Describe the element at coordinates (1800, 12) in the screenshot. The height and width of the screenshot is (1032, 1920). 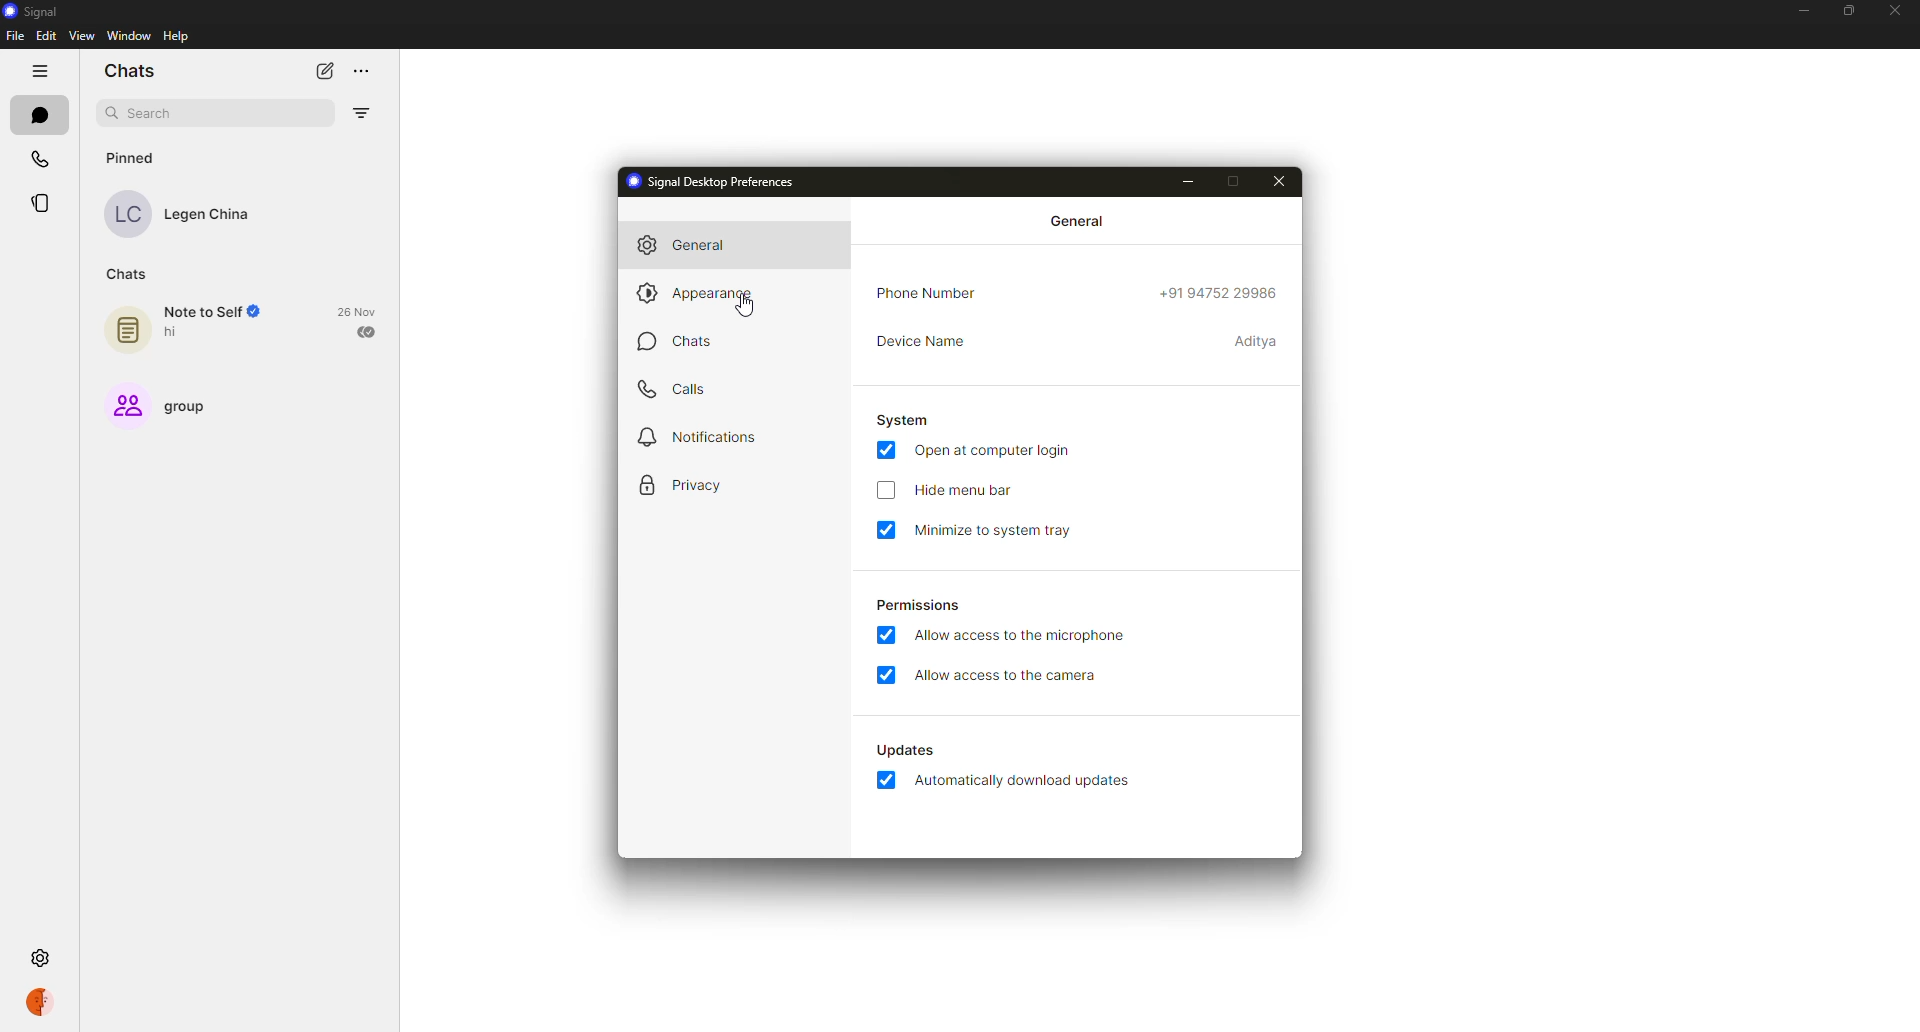
I see `minimize` at that location.